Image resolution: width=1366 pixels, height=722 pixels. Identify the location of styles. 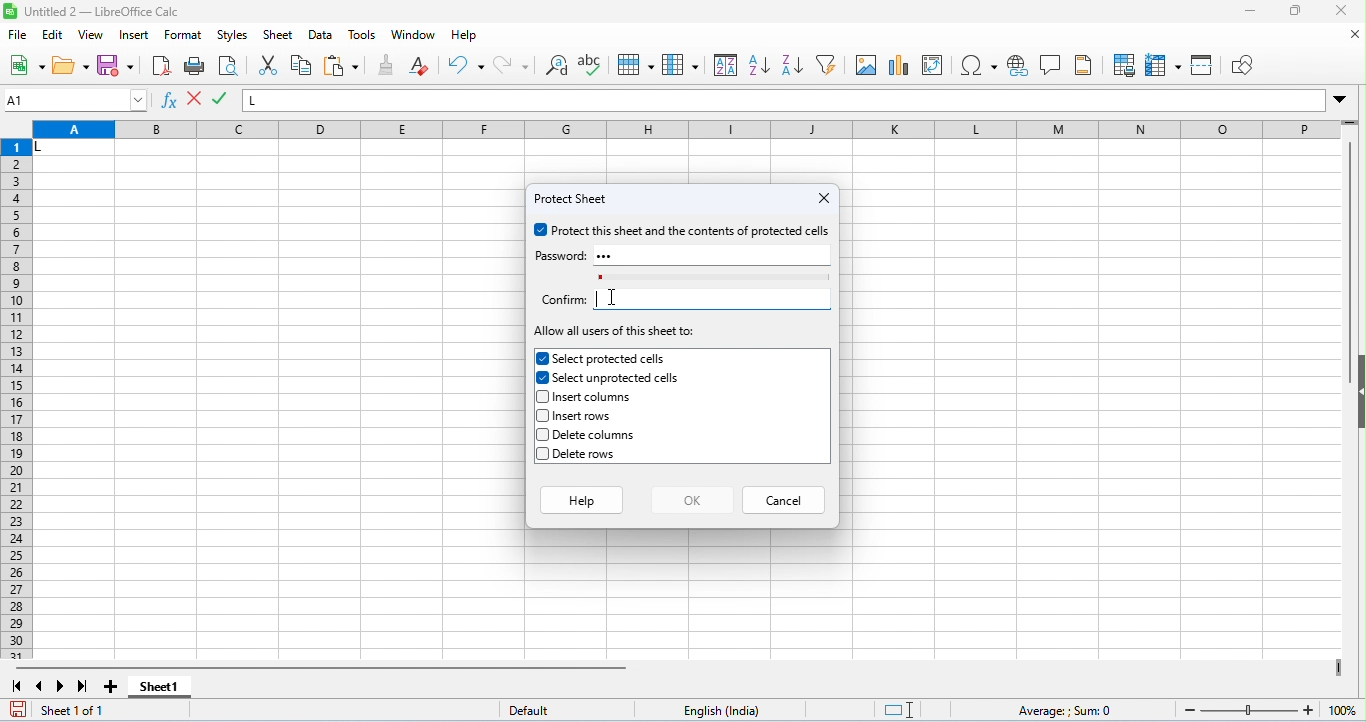
(233, 36).